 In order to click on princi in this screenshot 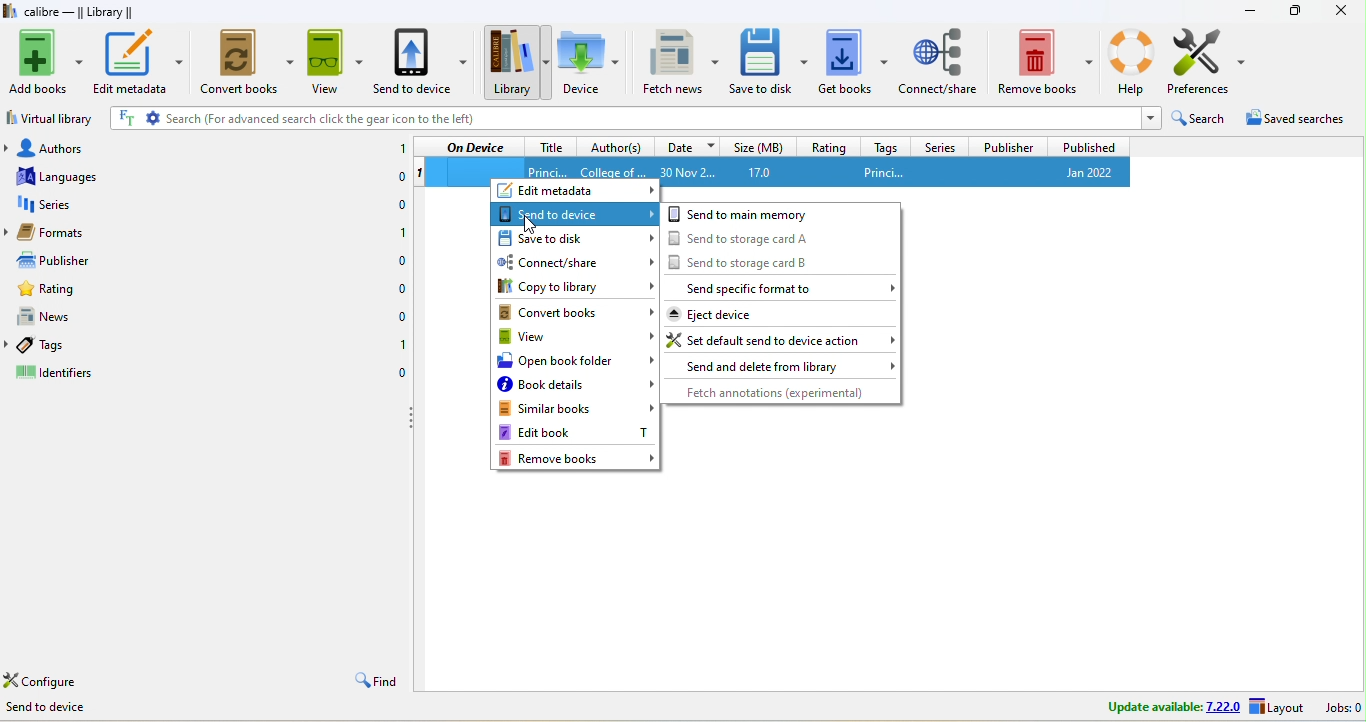, I will do `click(923, 171)`.